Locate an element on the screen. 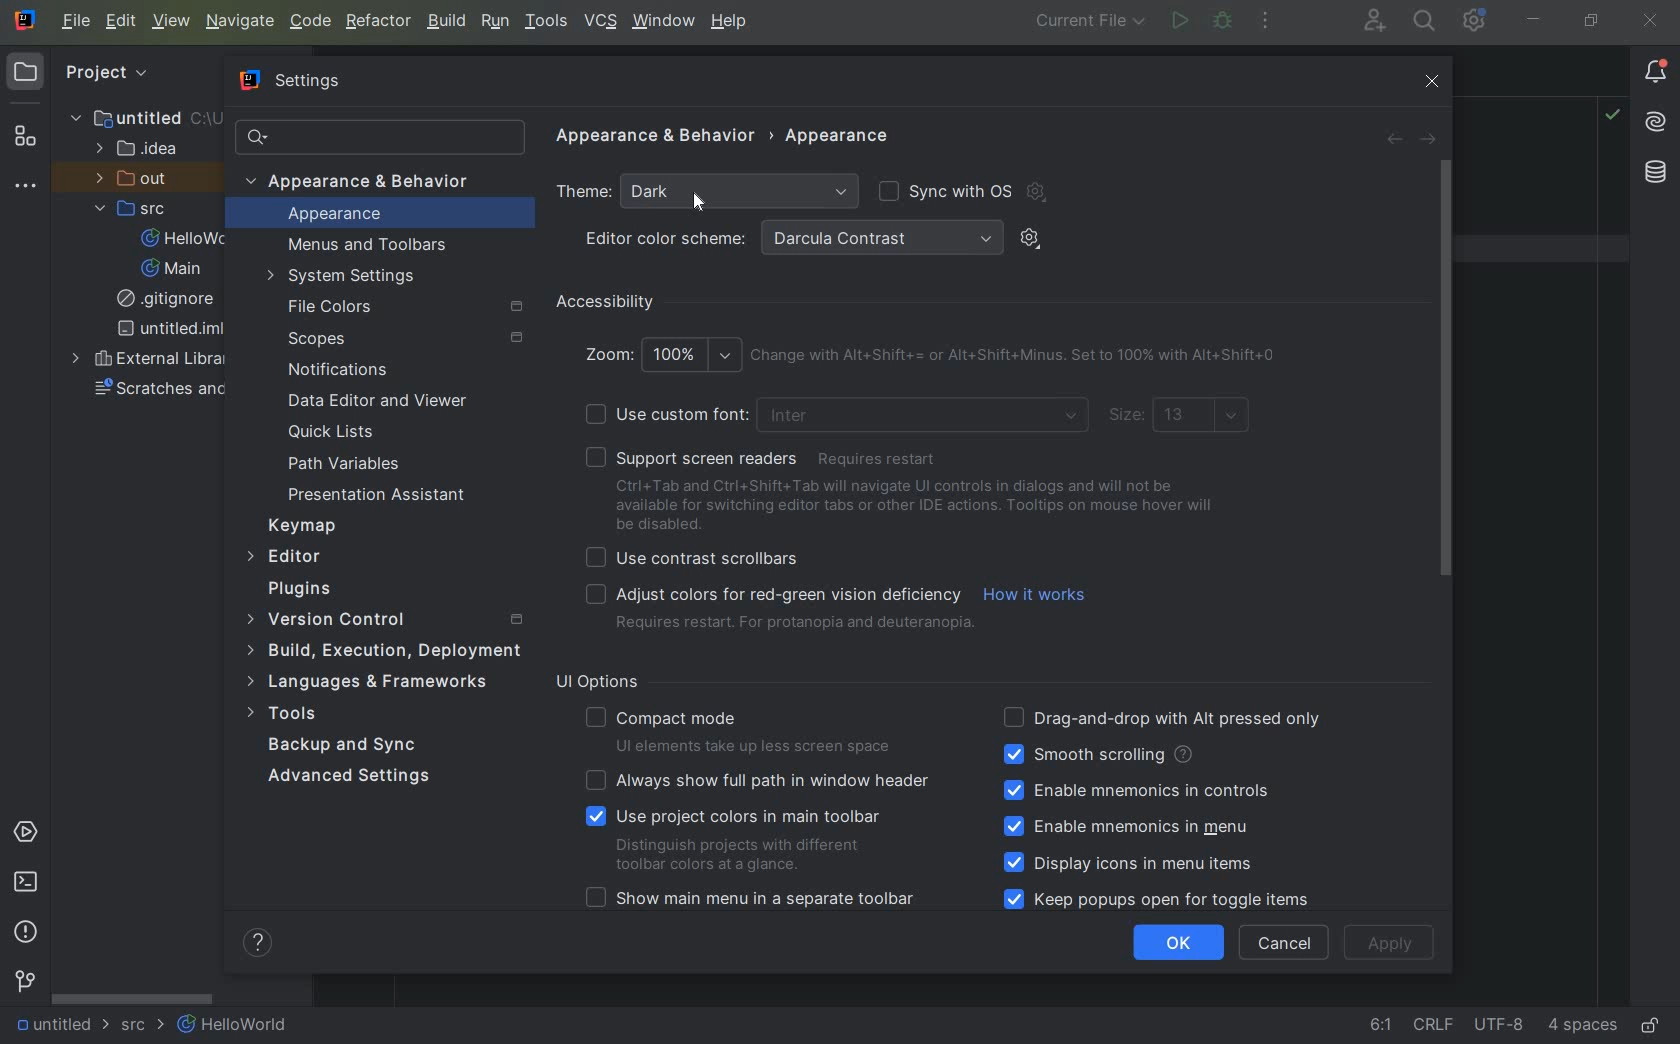  use project colors in main toolbar(checked) is located at coordinates (743, 838).